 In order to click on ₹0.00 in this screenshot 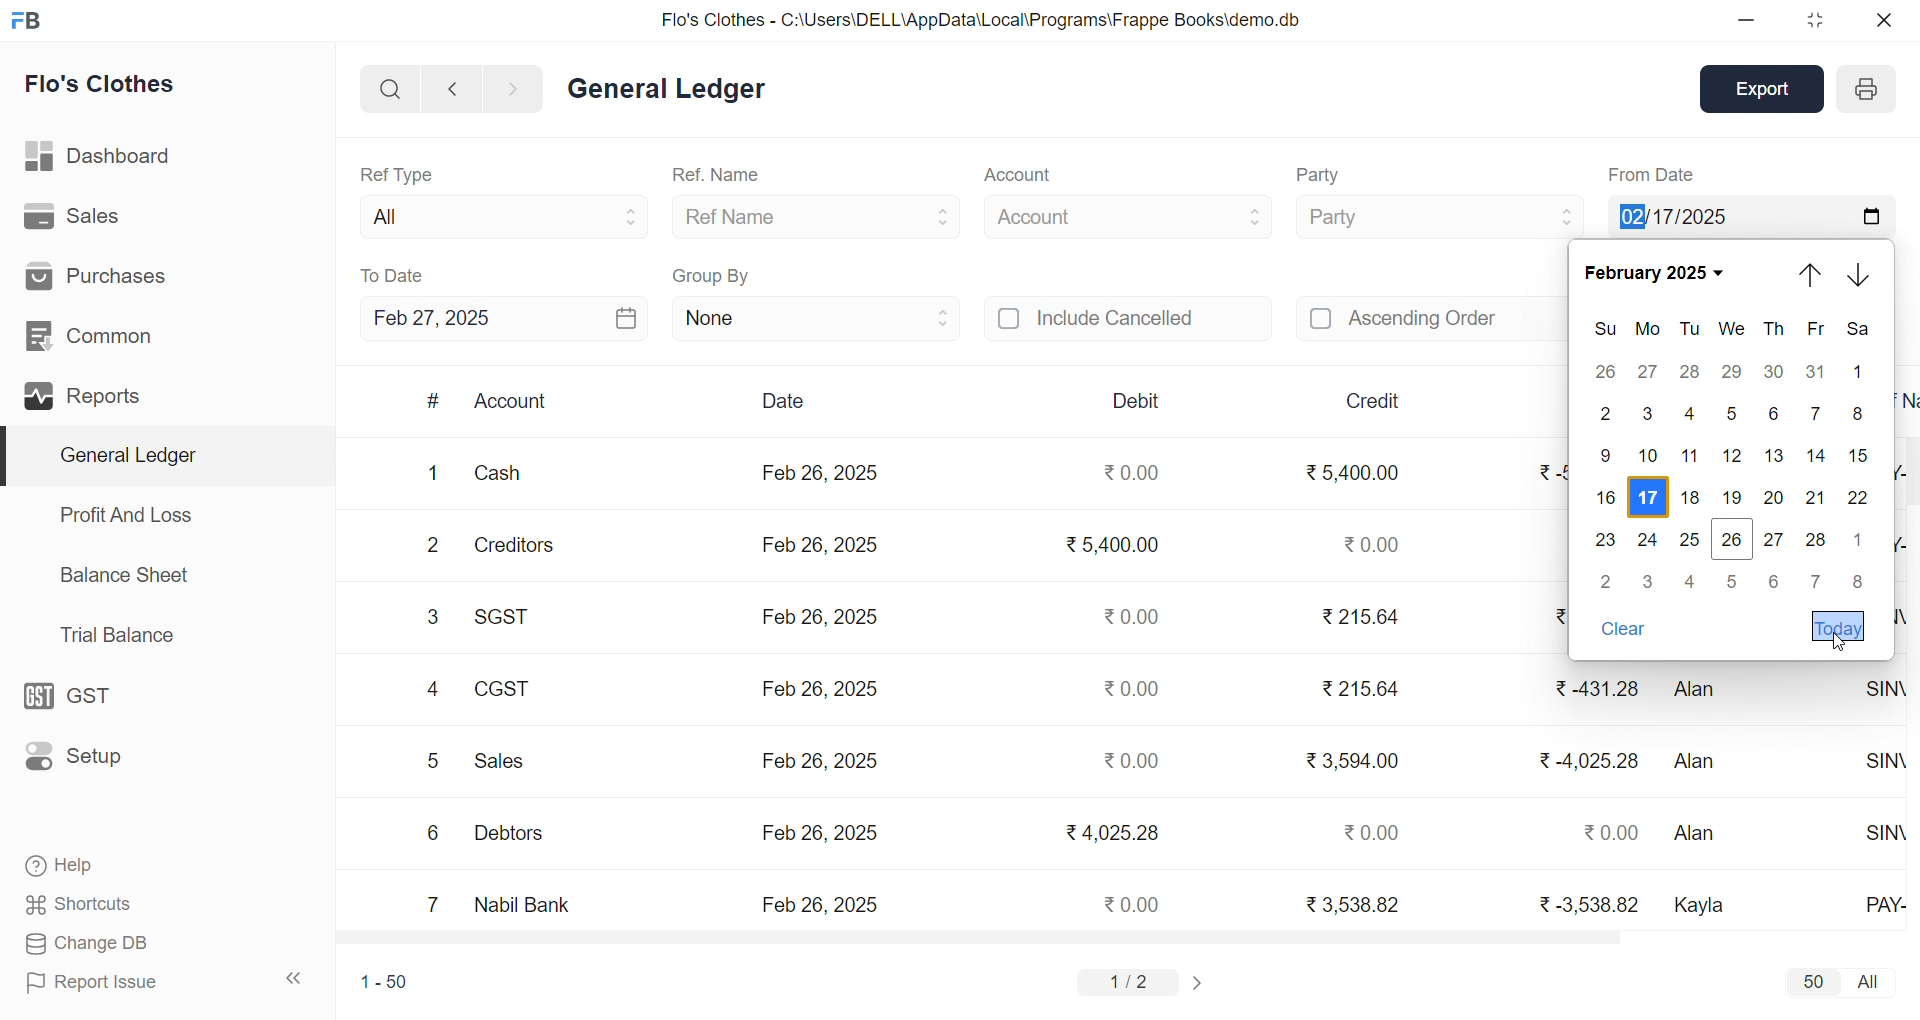, I will do `click(1129, 690)`.